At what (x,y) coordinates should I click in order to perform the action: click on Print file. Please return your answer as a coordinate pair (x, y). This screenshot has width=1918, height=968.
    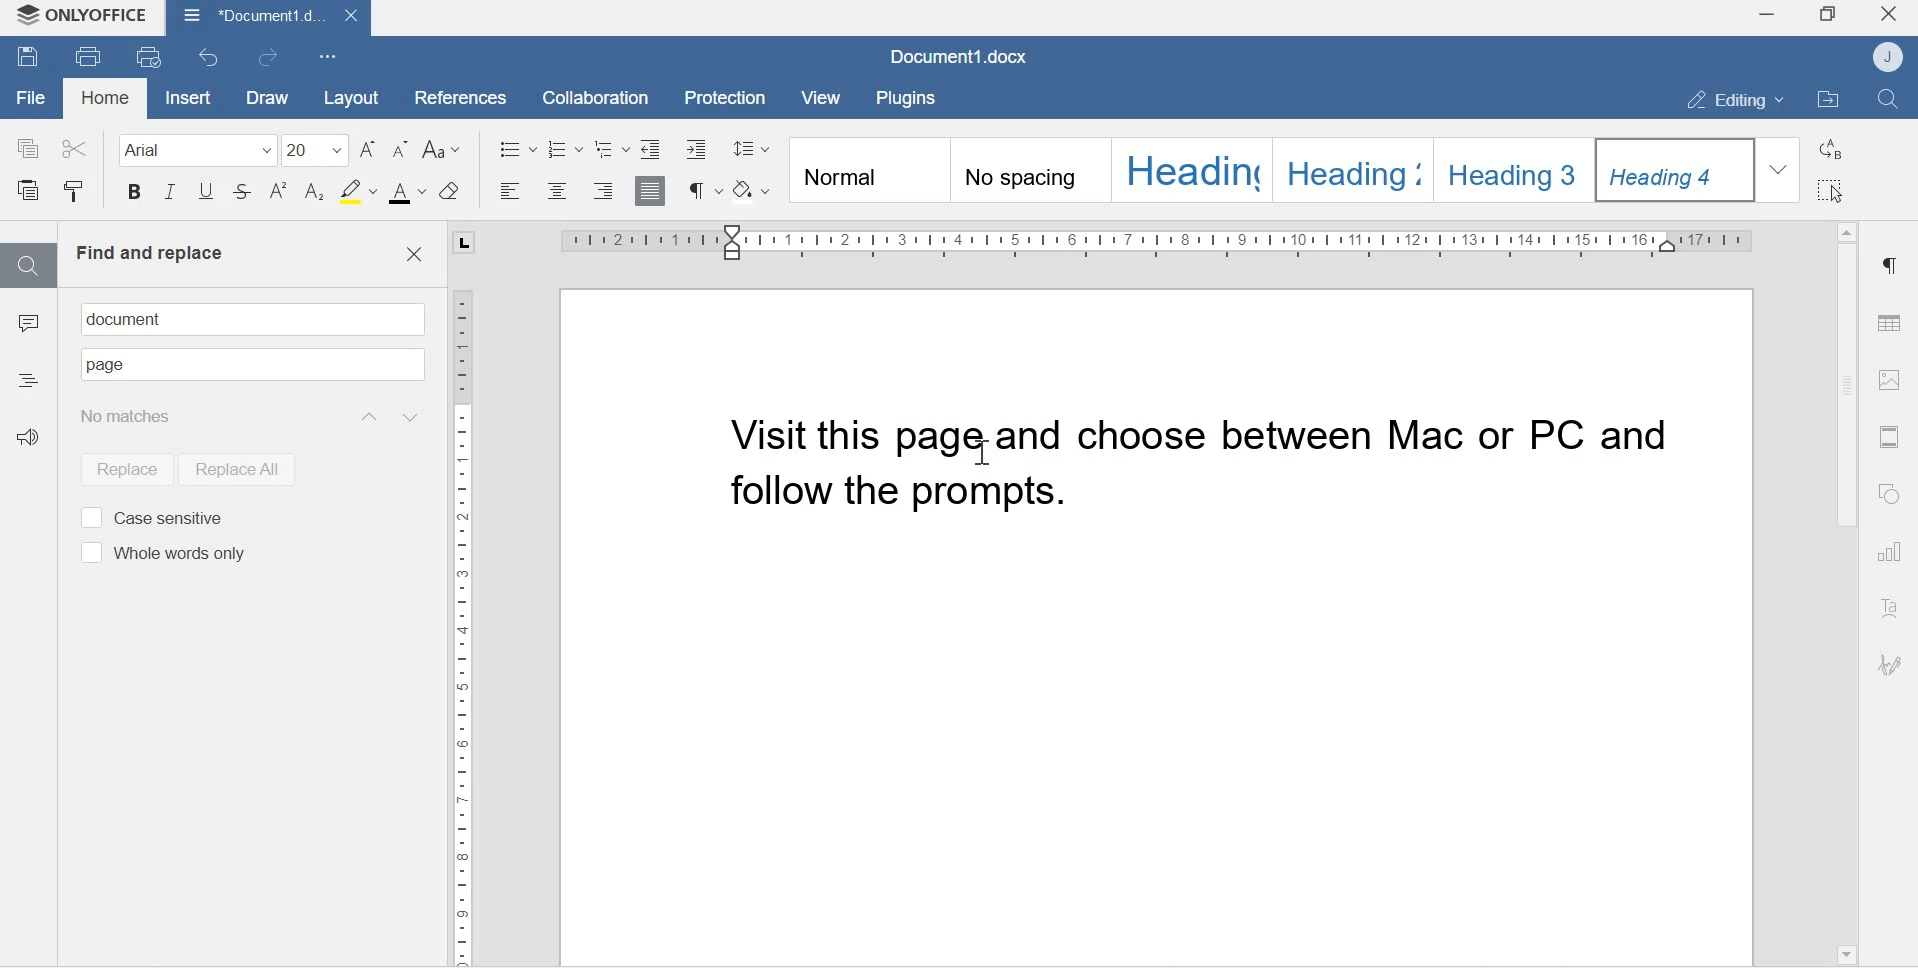
    Looking at the image, I should click on (90, 55).